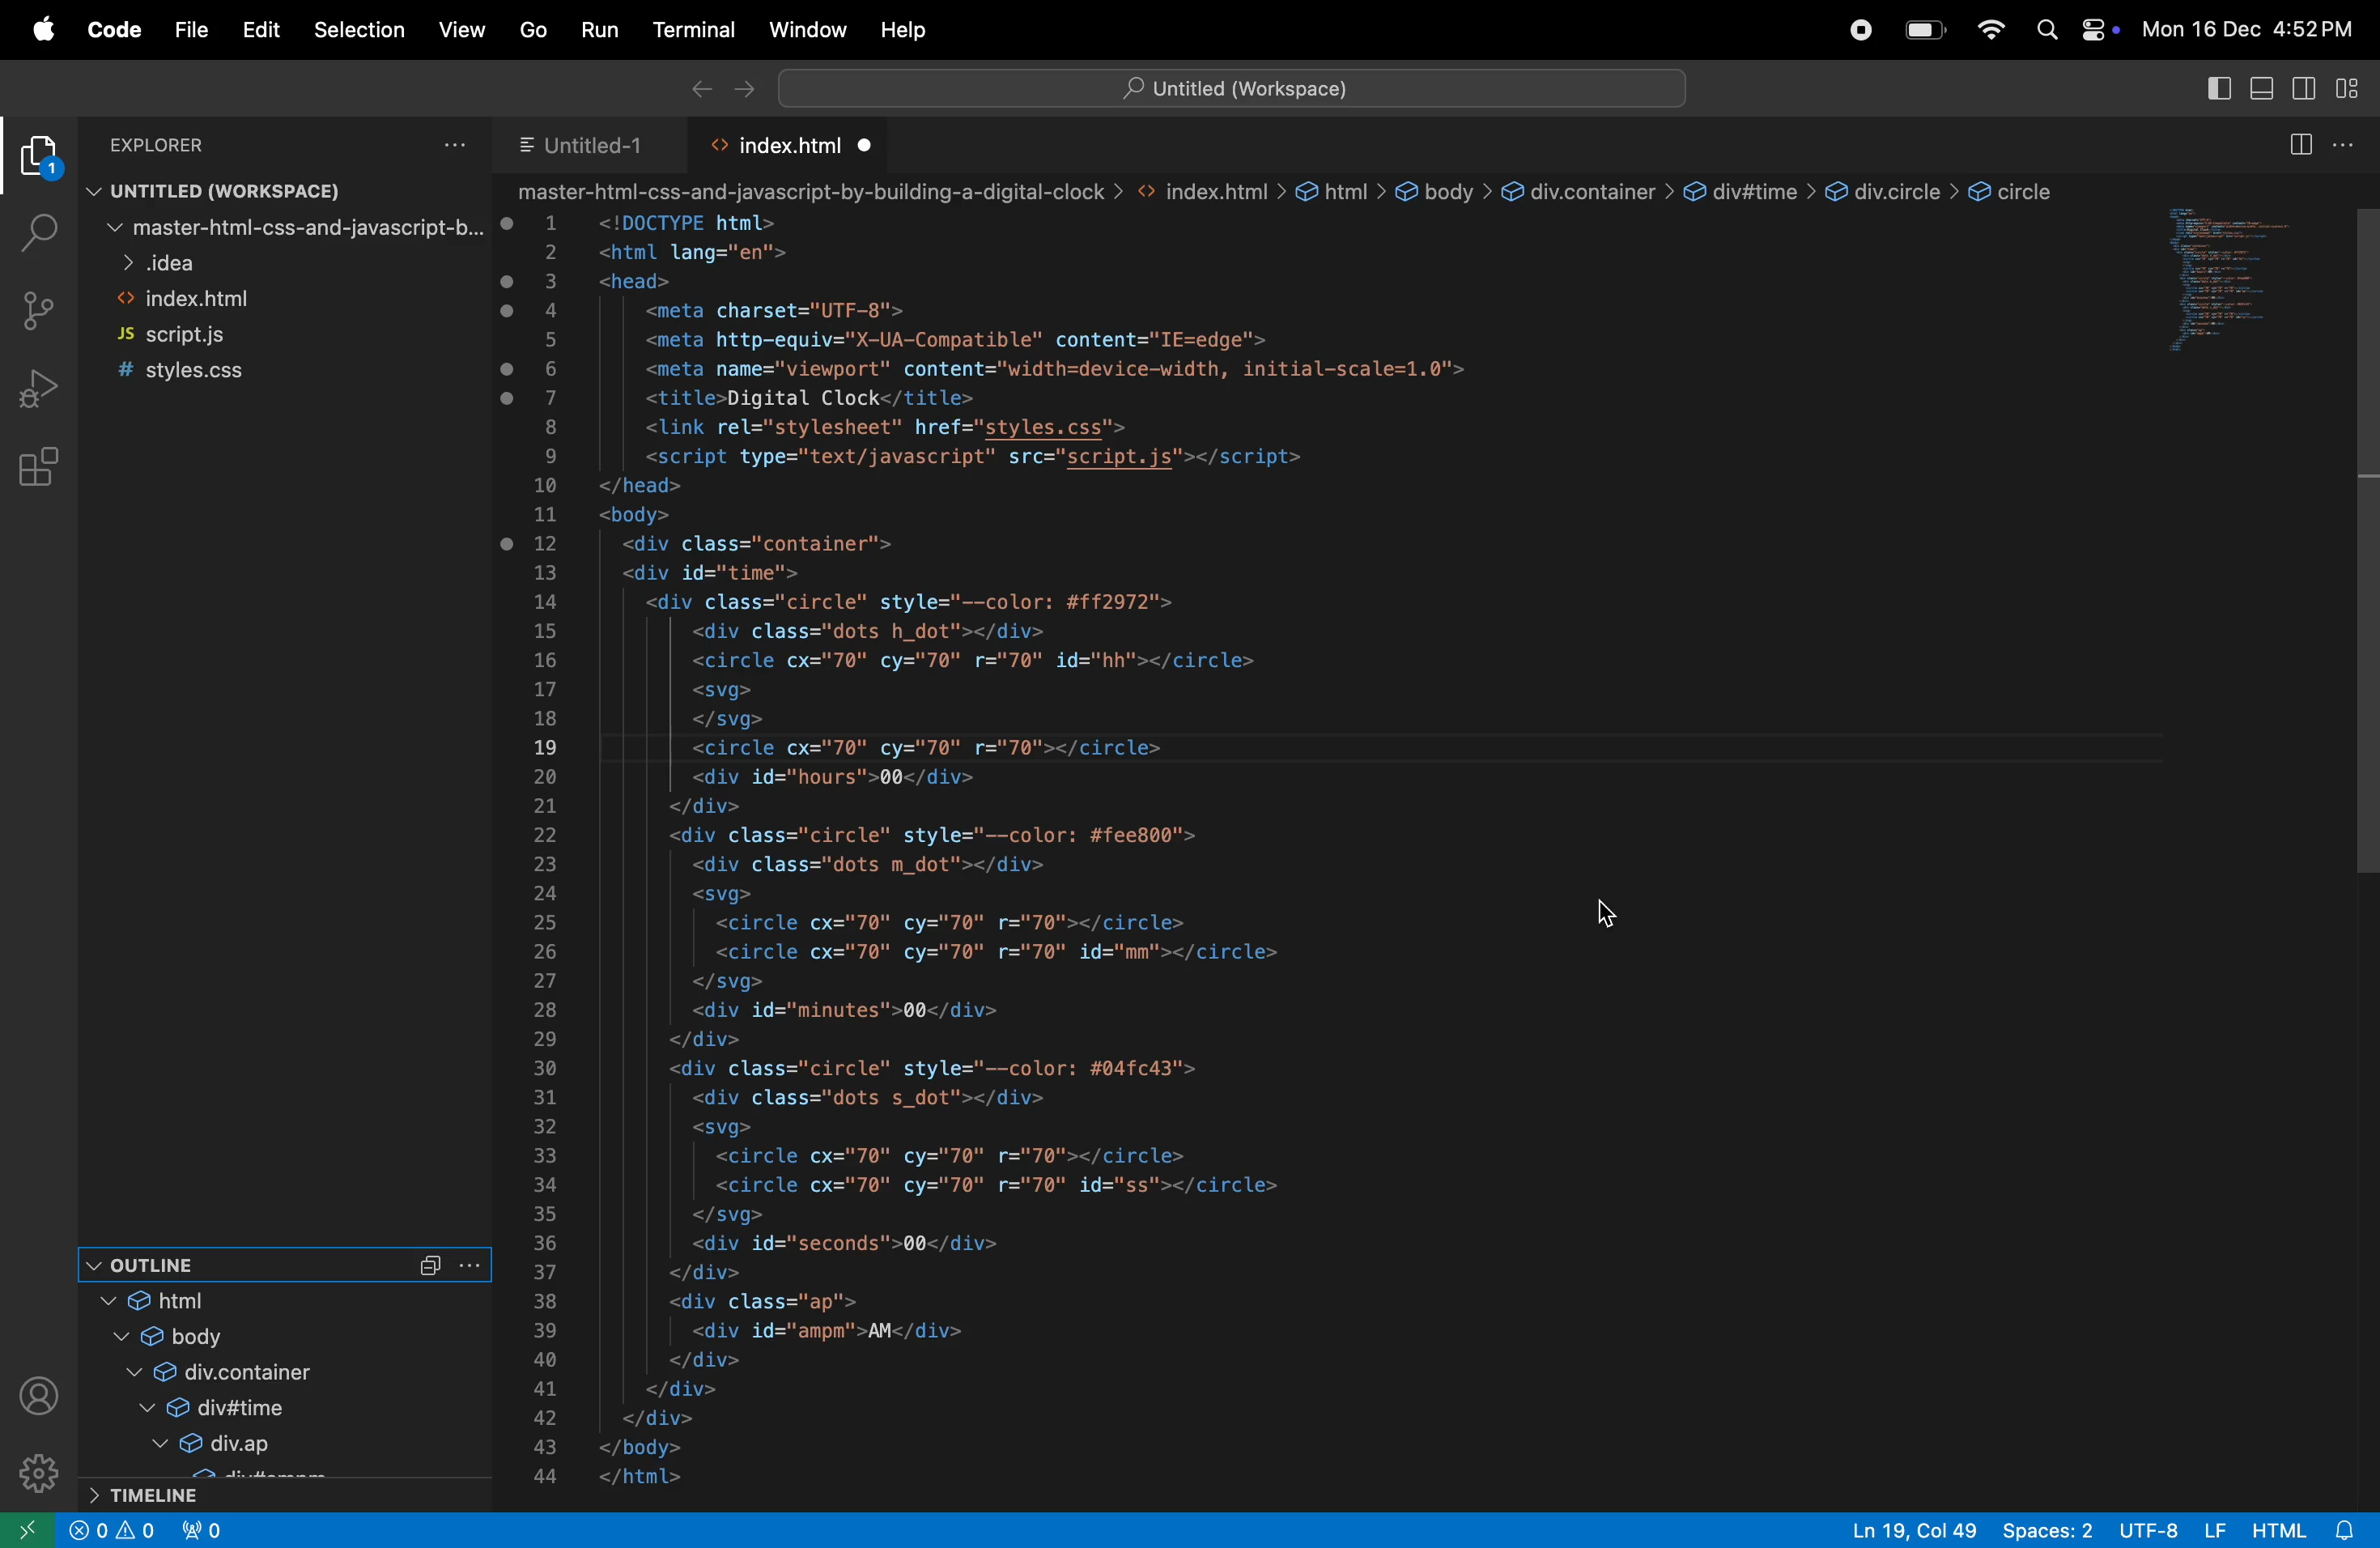 The width and height of the screenshot is (2380, 1548). Describe the element at coordinates (1925, 28) in the screenshot. I see `battery` at that location.